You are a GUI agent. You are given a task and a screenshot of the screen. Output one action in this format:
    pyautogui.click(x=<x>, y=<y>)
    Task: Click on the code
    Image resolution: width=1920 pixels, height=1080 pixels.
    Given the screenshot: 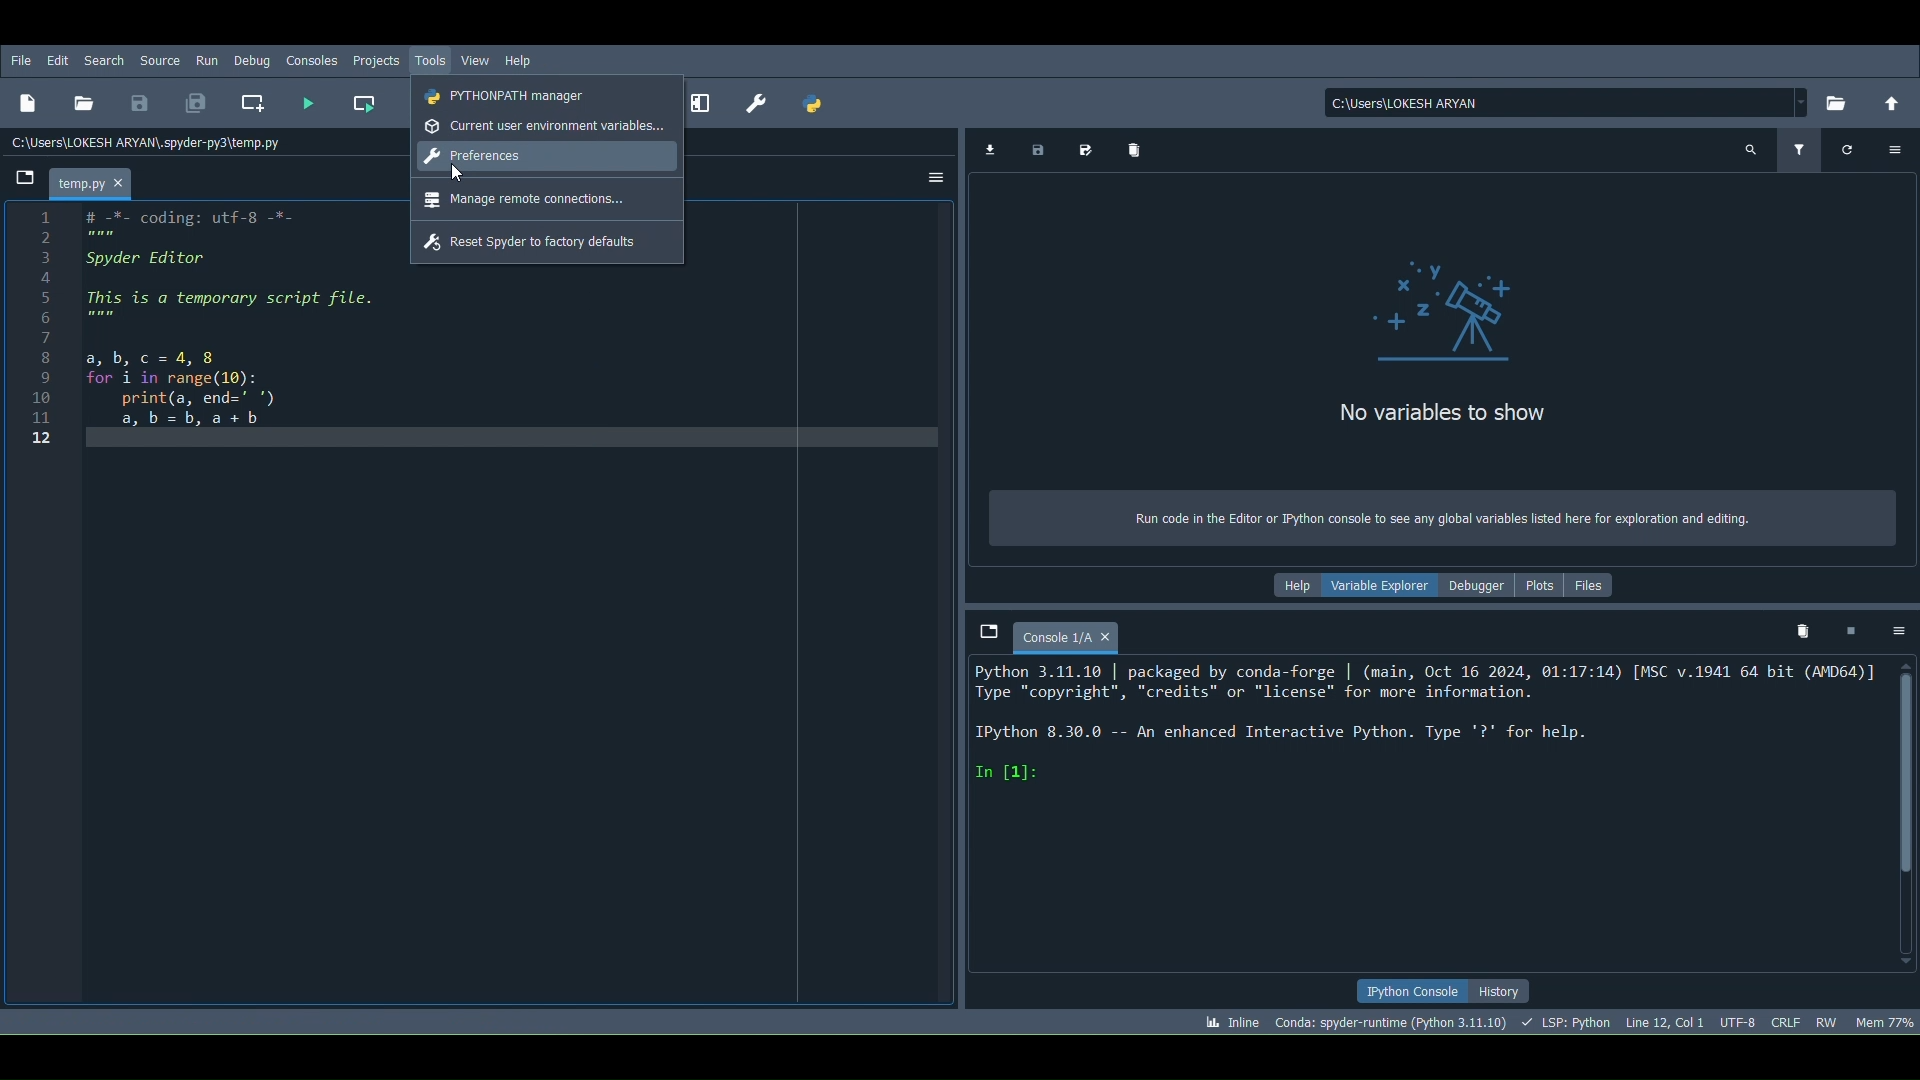 What is the action you would take?
    pyautogui.click(x=240, y=319)
    